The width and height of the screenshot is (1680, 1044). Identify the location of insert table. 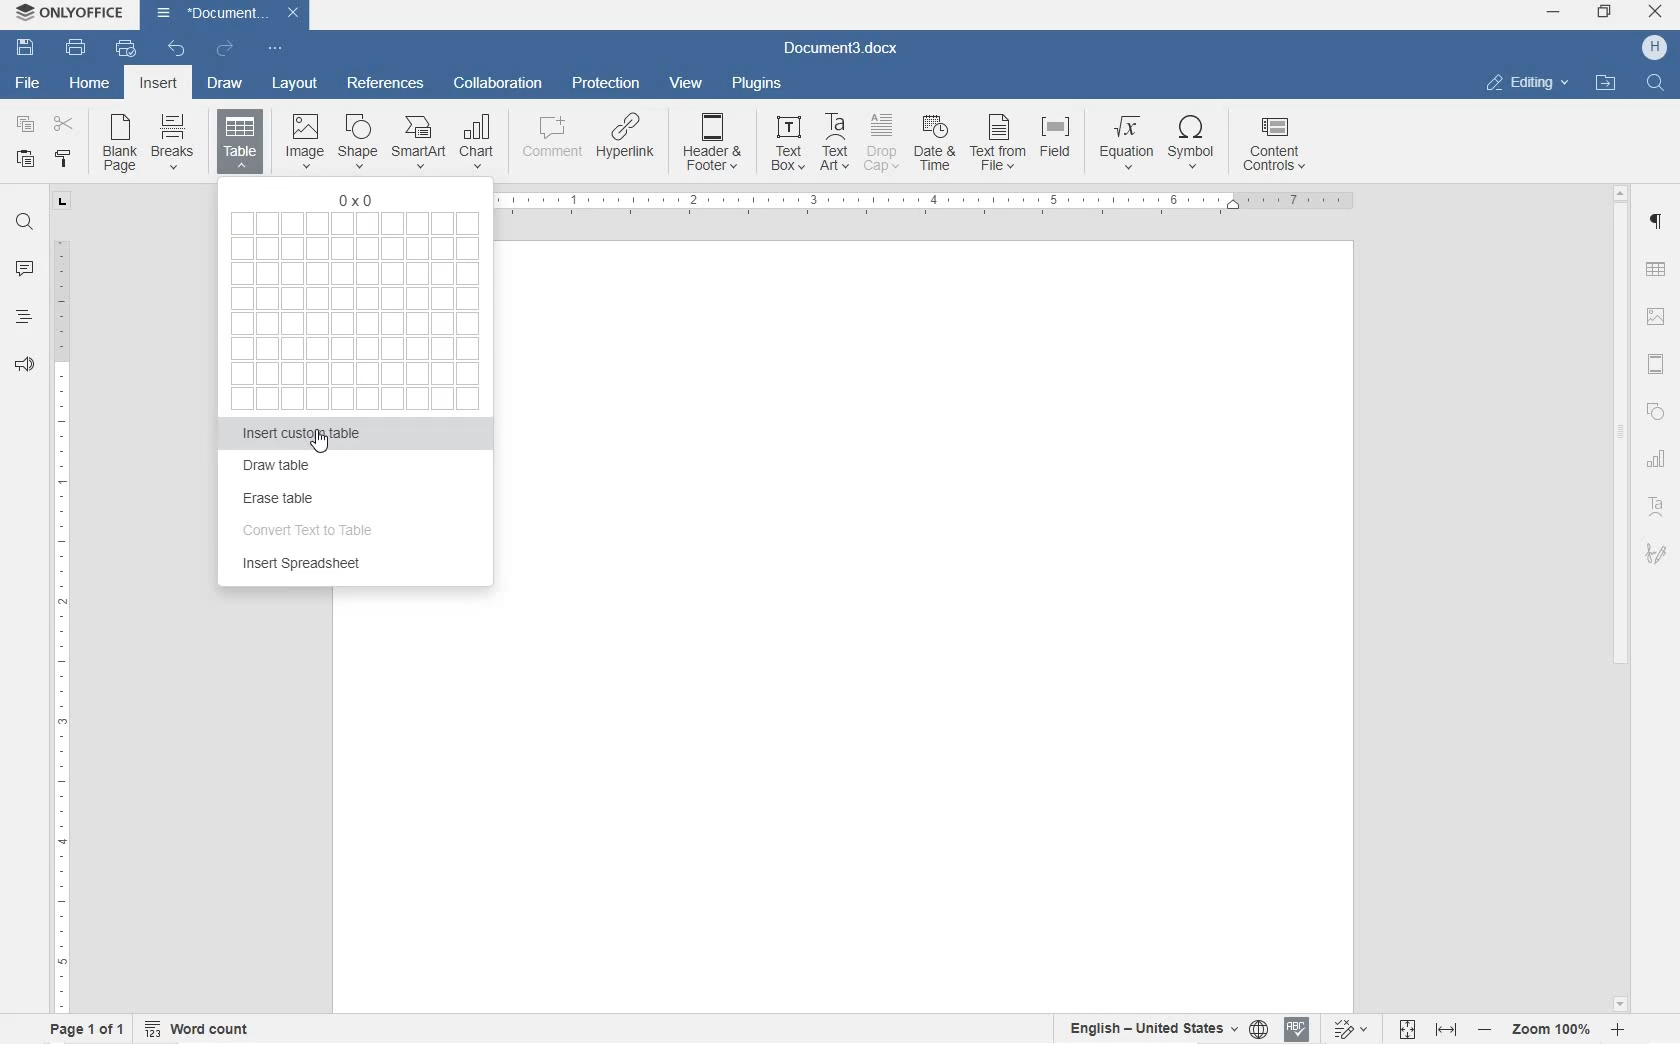
(240, 142).